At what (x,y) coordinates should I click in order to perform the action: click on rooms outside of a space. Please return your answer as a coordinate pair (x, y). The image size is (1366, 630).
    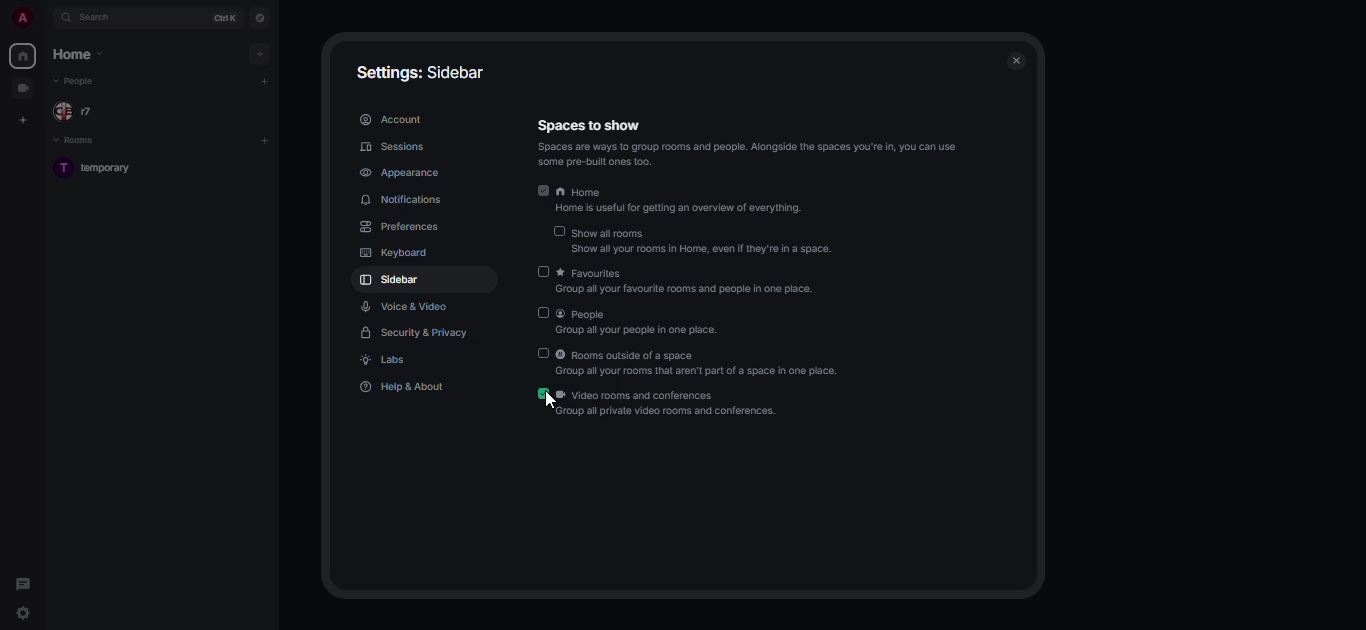
    Looking at the image, I should click on (691, 355).